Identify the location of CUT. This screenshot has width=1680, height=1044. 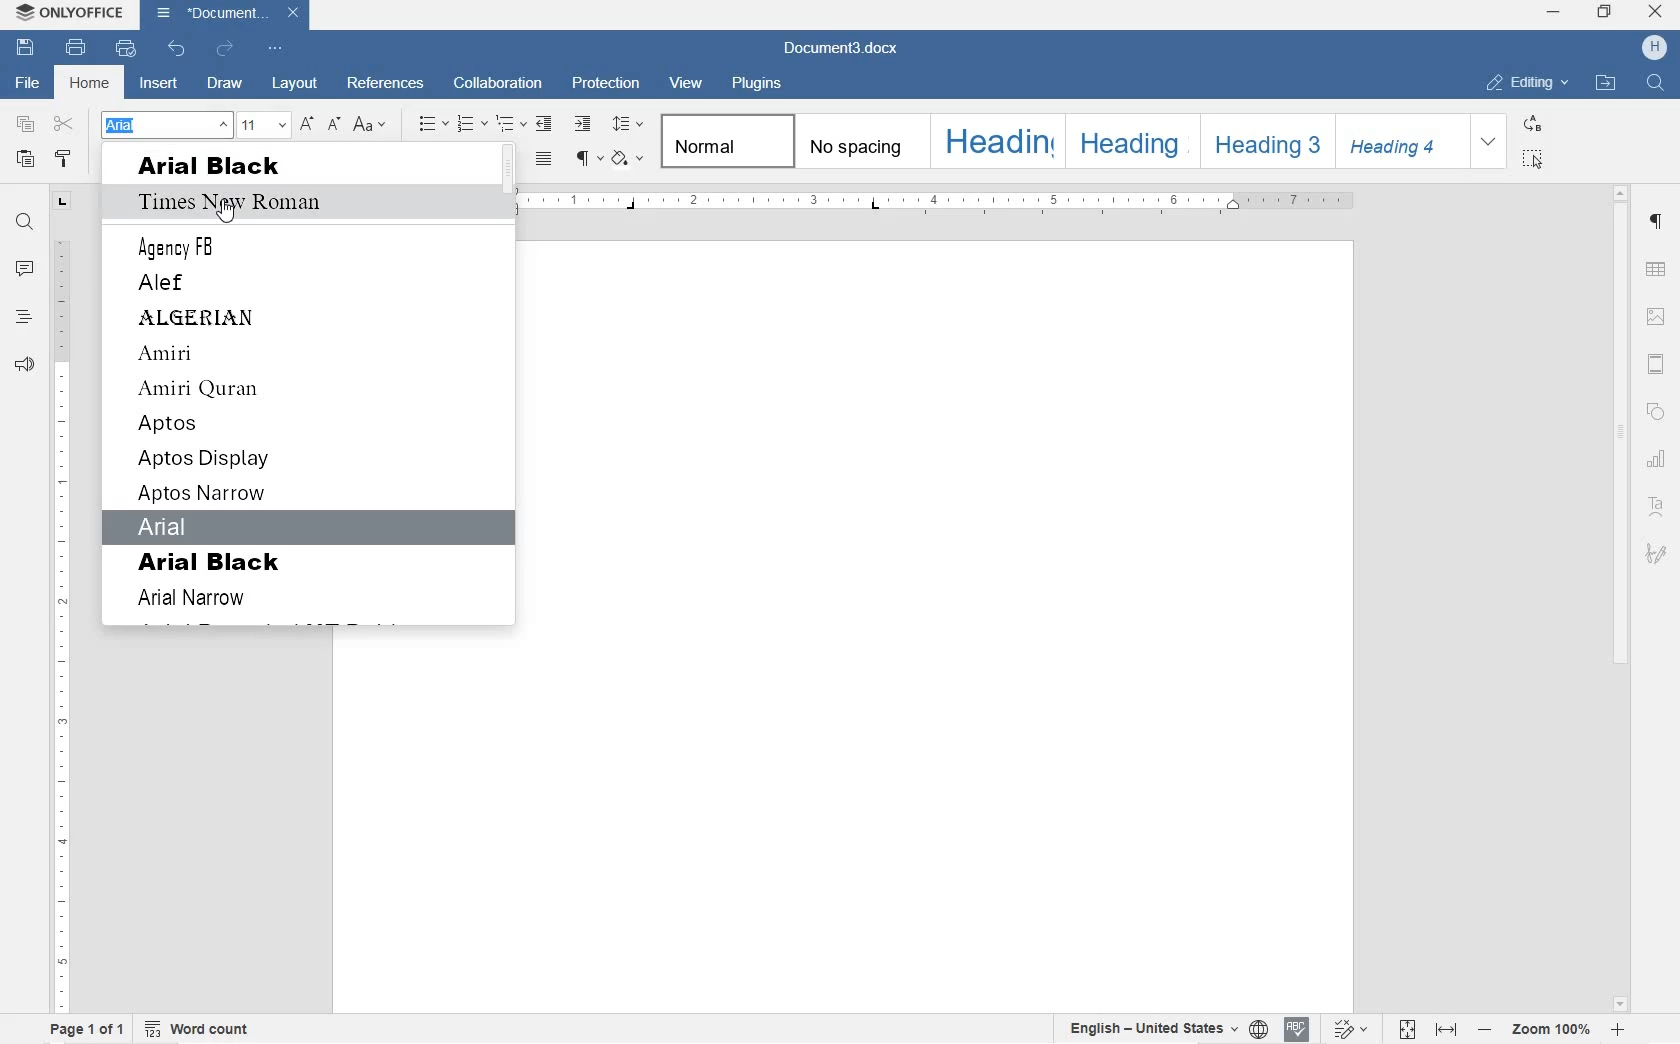
(64, 124).